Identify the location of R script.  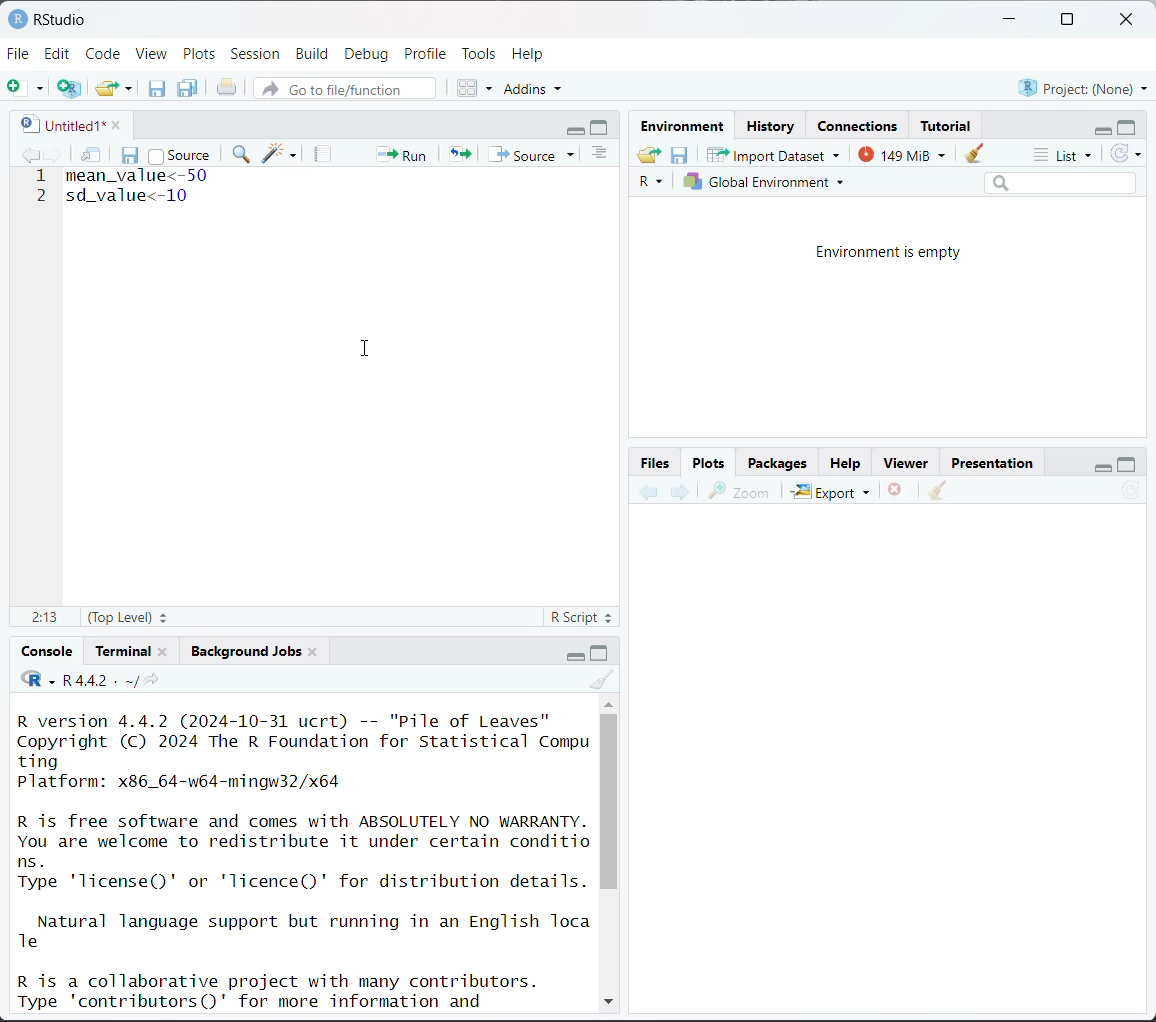
(582, 620).